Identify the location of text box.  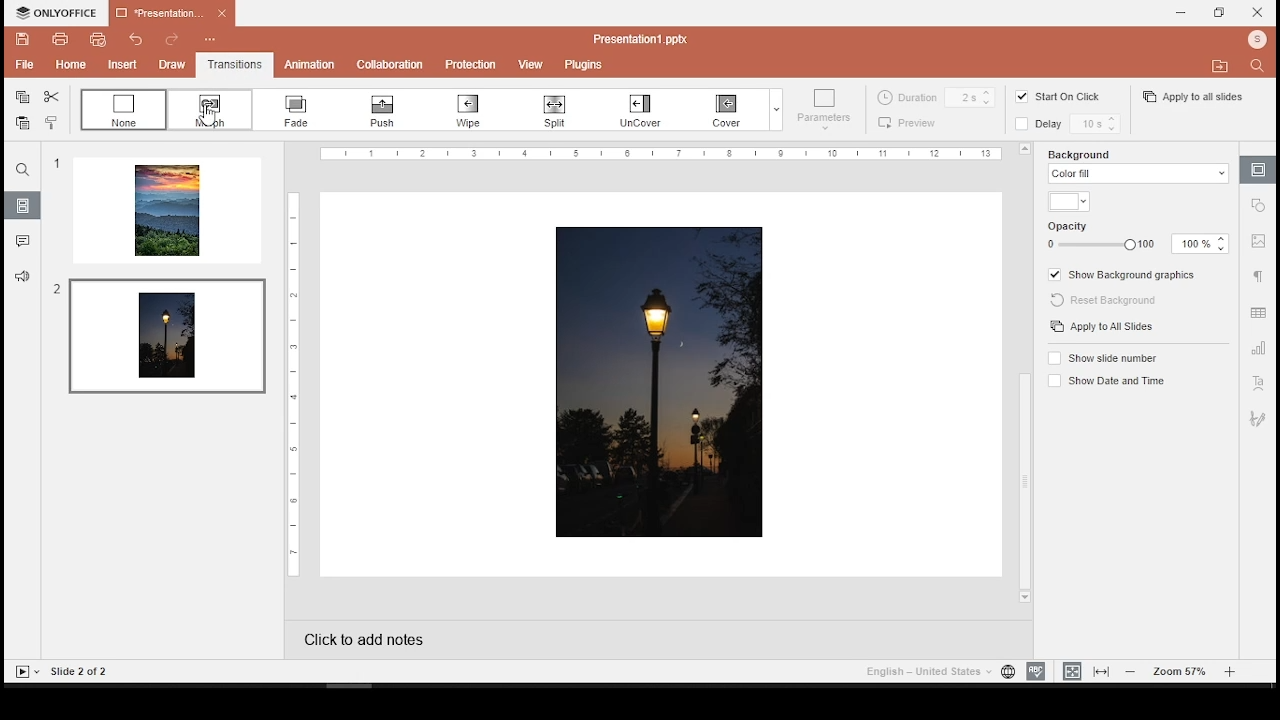
(556, 112).